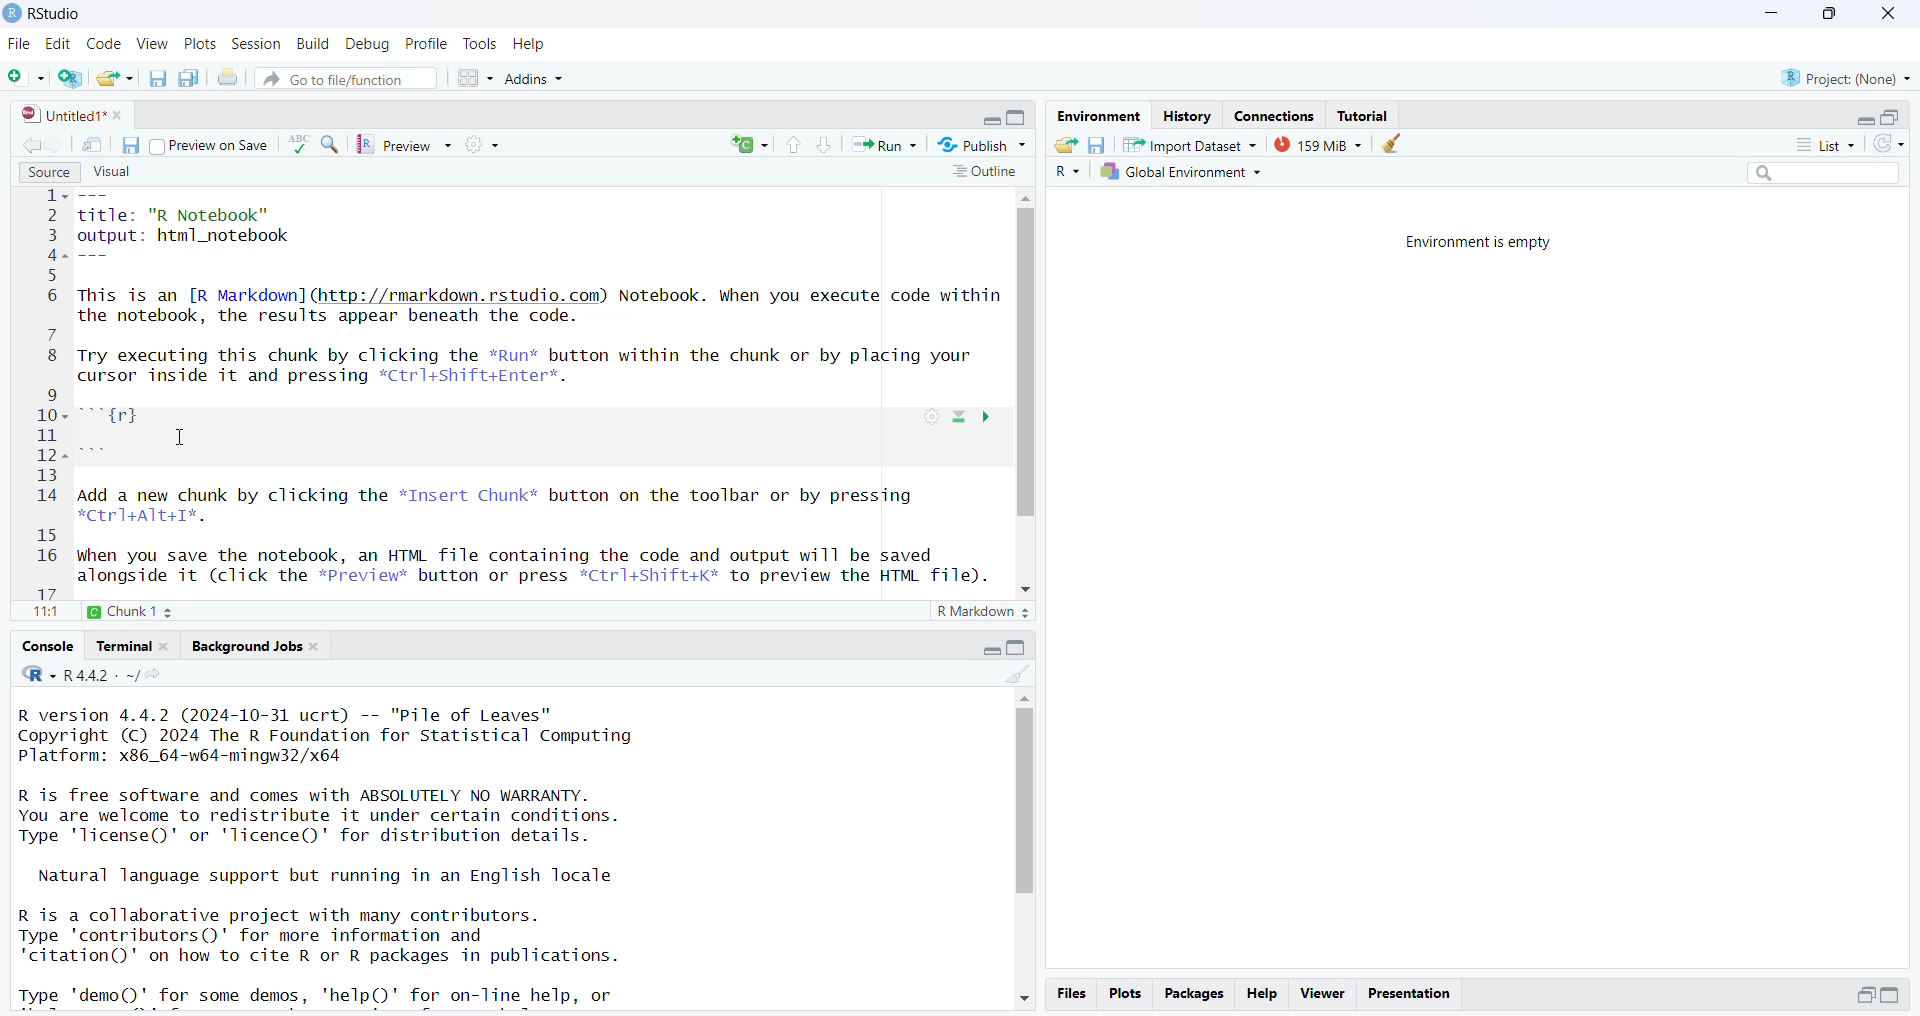  Describe the element at coordinates (346, 77) in the screenshot. I see `go to file/function` at that location.